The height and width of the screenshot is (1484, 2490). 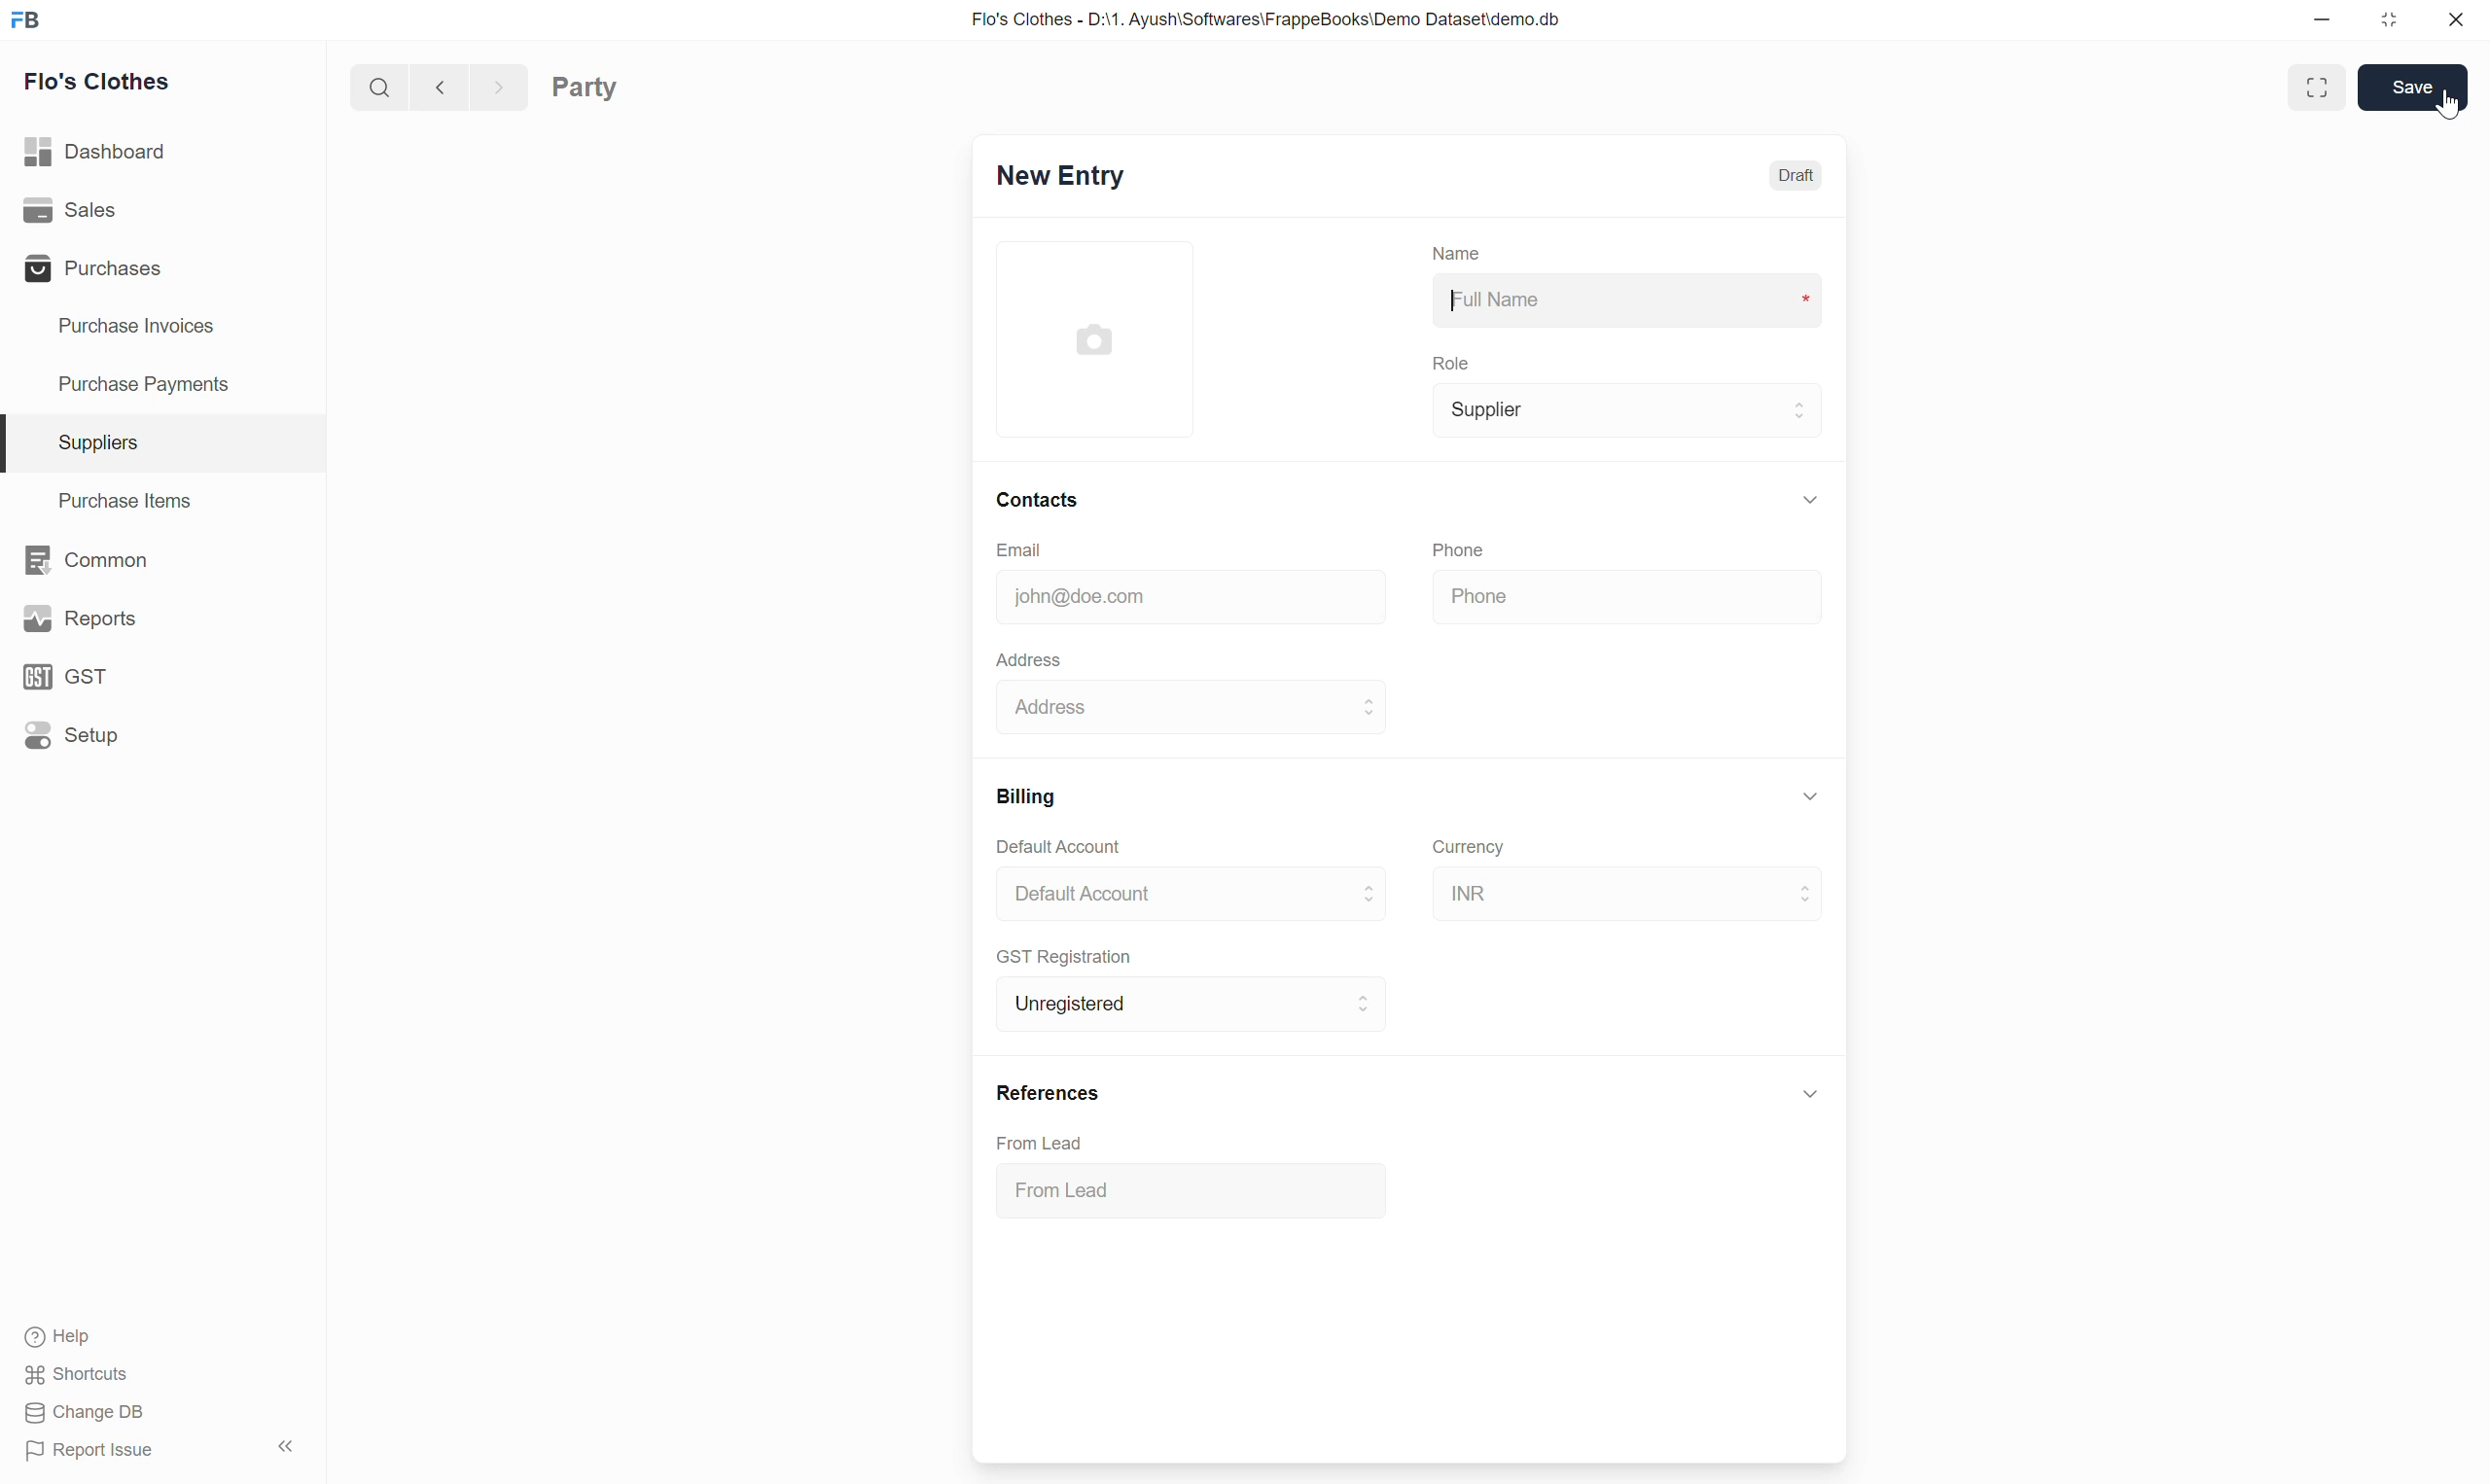 I want to click on Toggle between form and full width, so click(x=2316, y=87).